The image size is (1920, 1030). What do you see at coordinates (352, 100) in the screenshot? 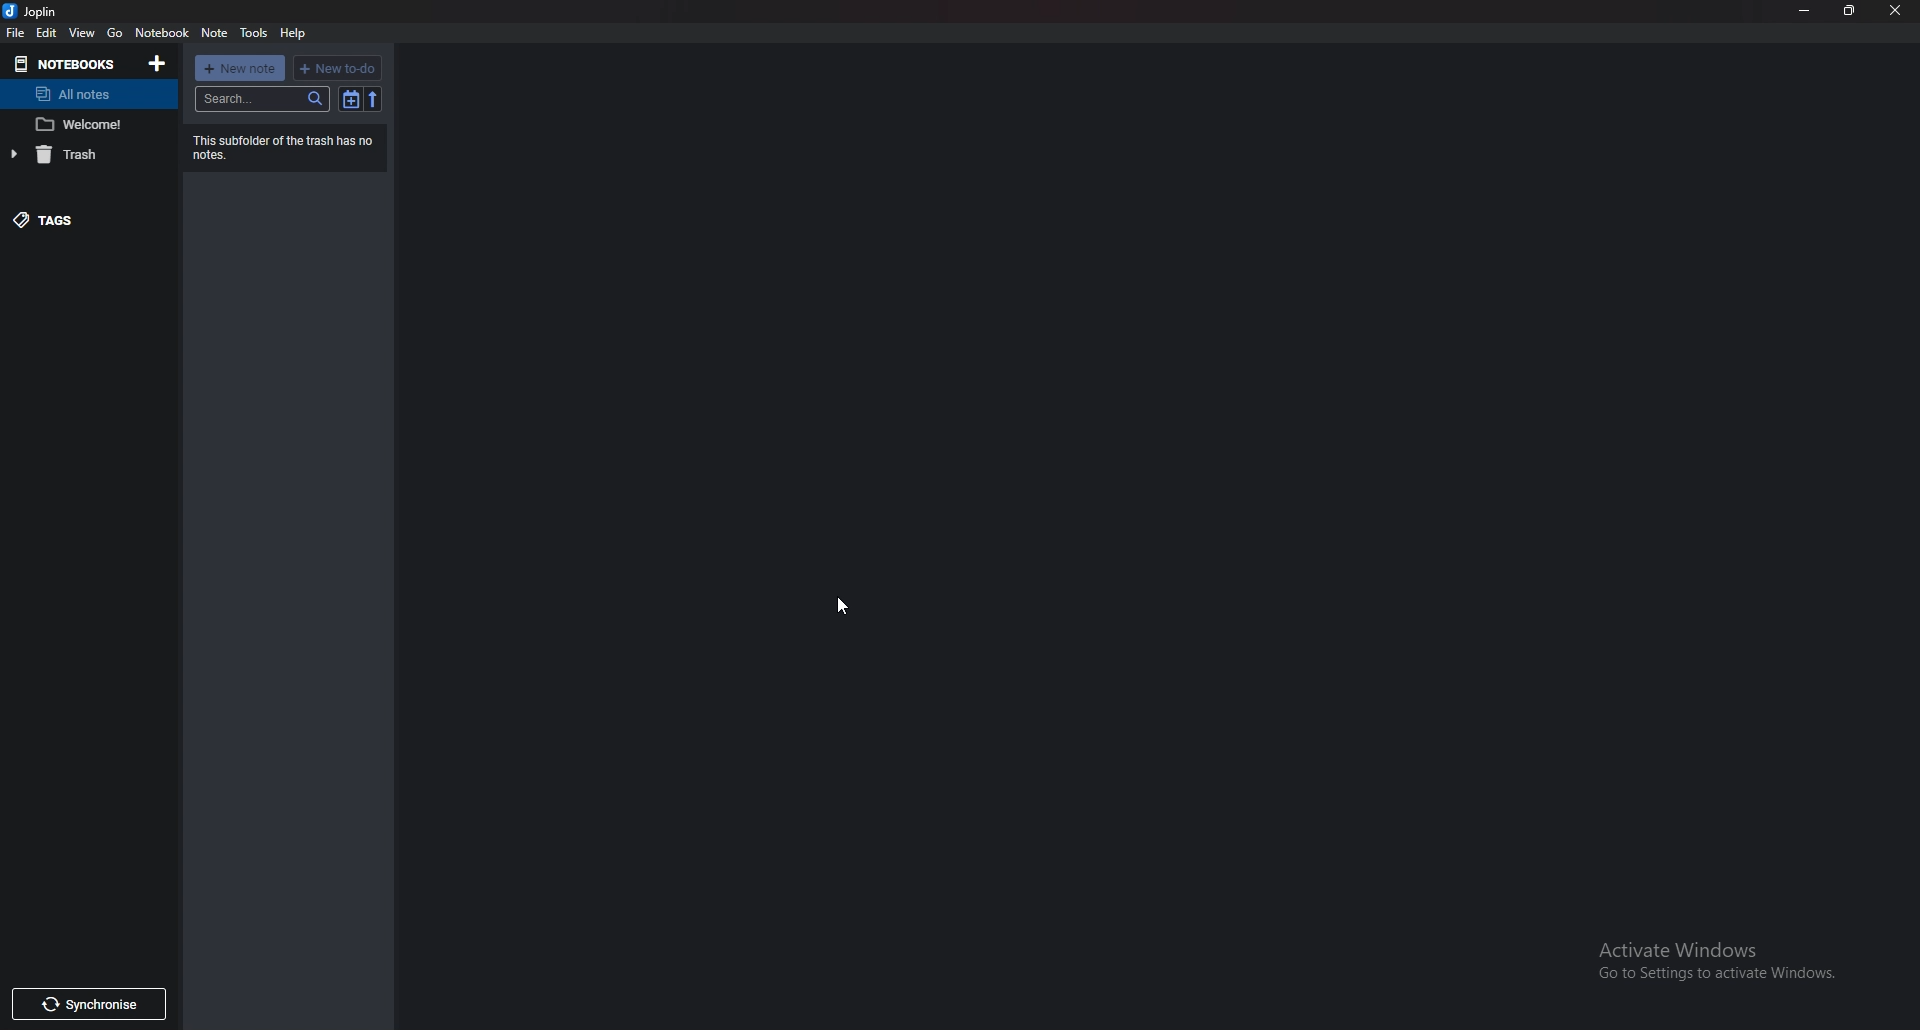
I see `Toggle sort` at bounding box center [352, 100].